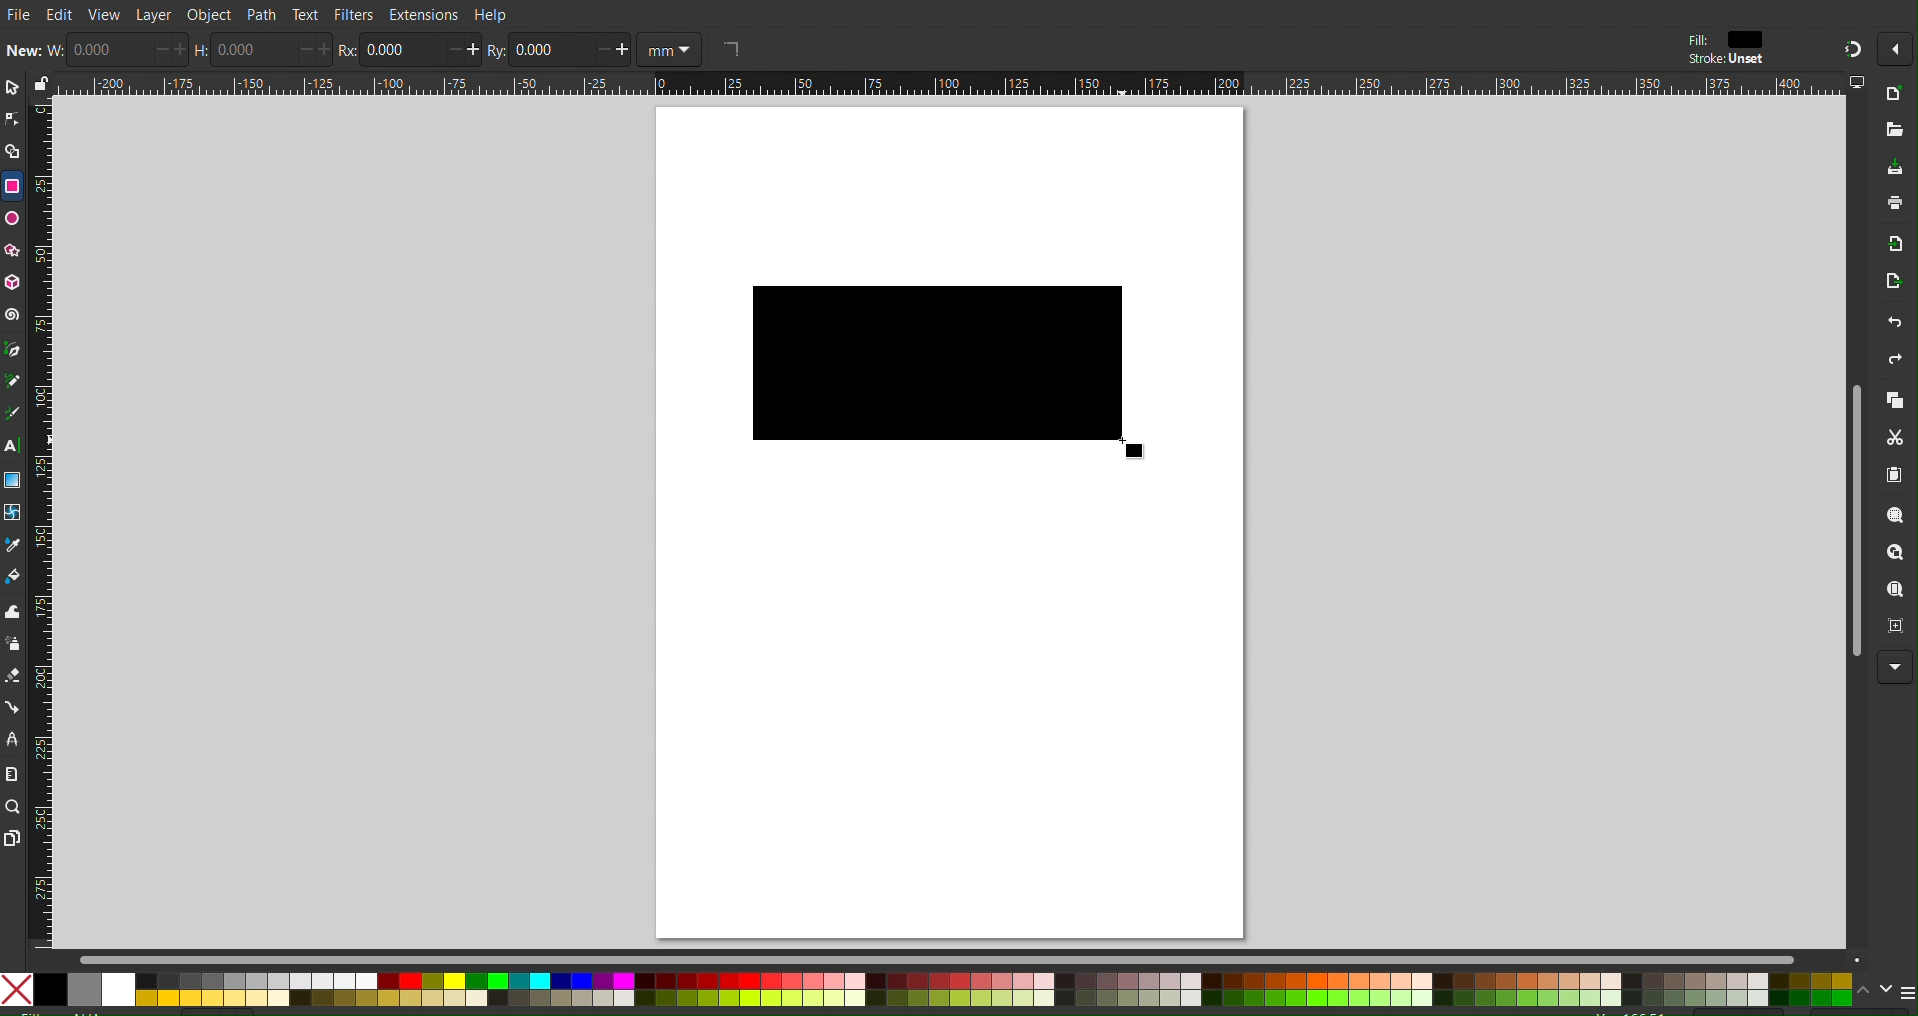 The image size is (1918, 1016). What do you see at coordinates (12, 284) in the screenshot?
I see `3D Box Tool` at bounding box center [12, 284].